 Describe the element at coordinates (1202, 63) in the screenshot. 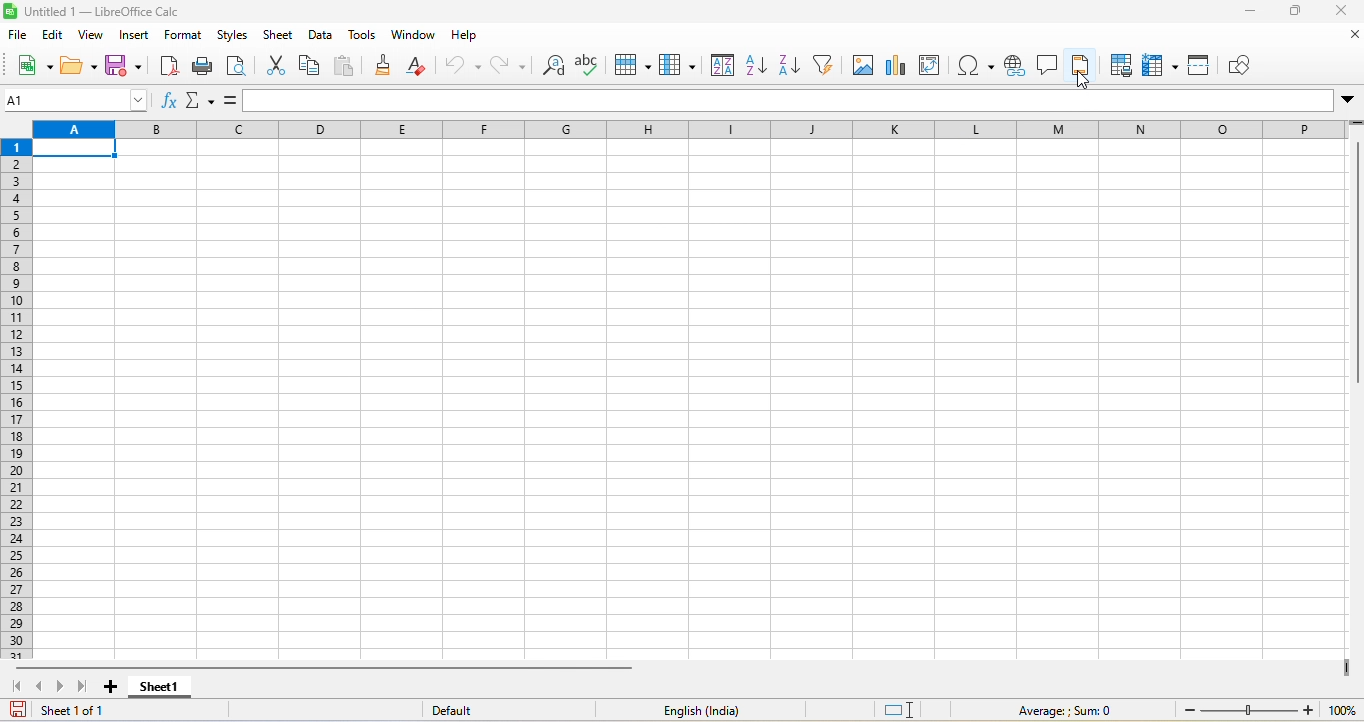

I see `split window` at that location.